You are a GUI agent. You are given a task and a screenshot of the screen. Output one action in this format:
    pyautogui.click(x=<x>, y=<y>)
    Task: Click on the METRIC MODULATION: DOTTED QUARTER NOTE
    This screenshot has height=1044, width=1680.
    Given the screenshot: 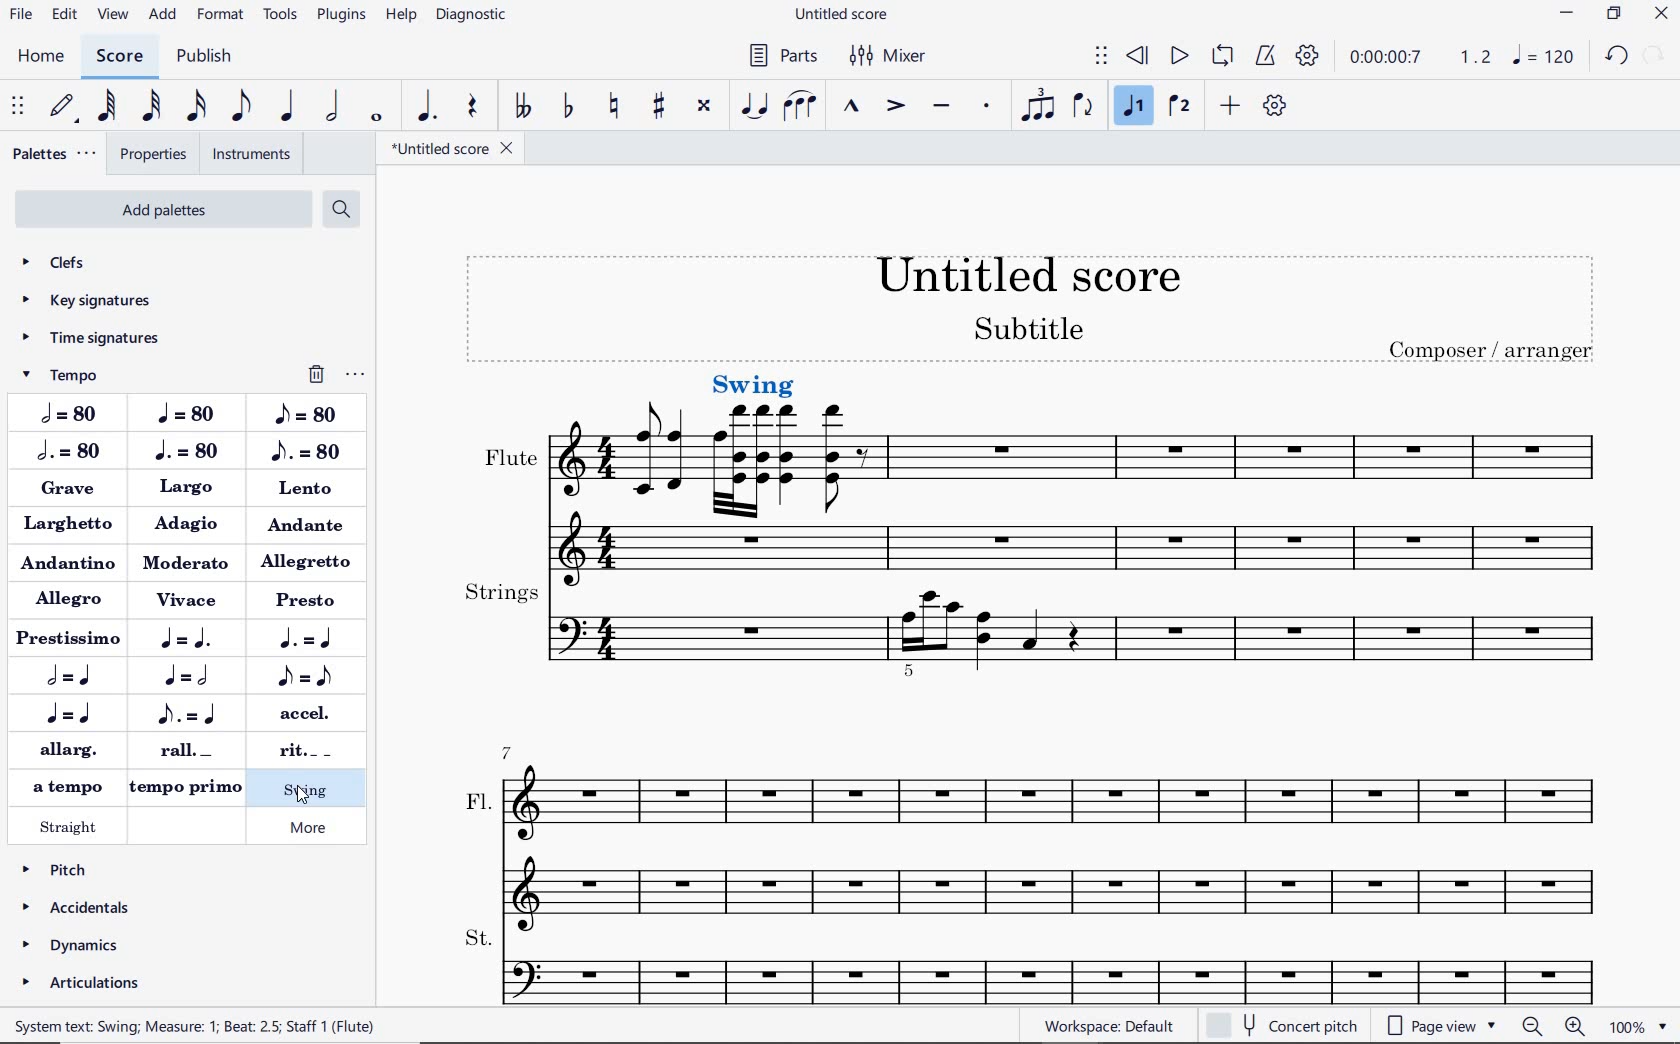 What is the action you would take?
    pyautogui.click(x=311, y=639)
    